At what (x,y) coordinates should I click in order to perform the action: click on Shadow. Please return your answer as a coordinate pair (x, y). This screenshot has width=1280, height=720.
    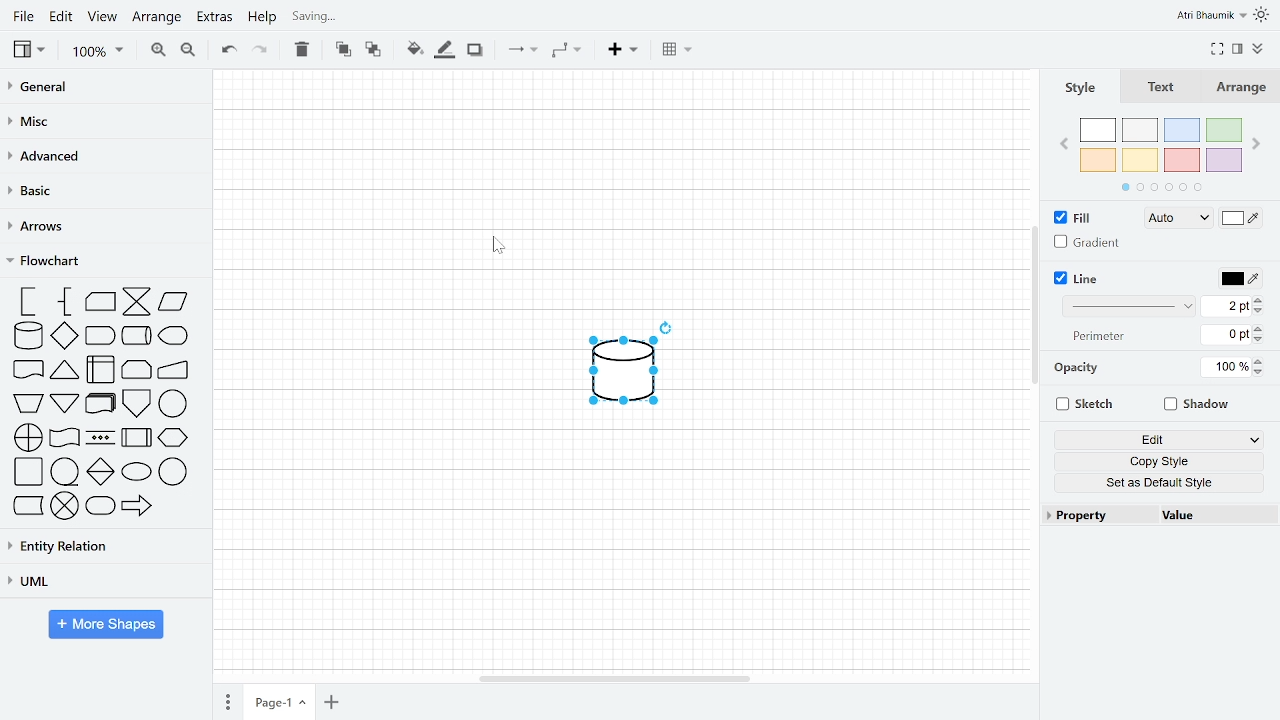
    Looking at the image, I should click on (476, 51).